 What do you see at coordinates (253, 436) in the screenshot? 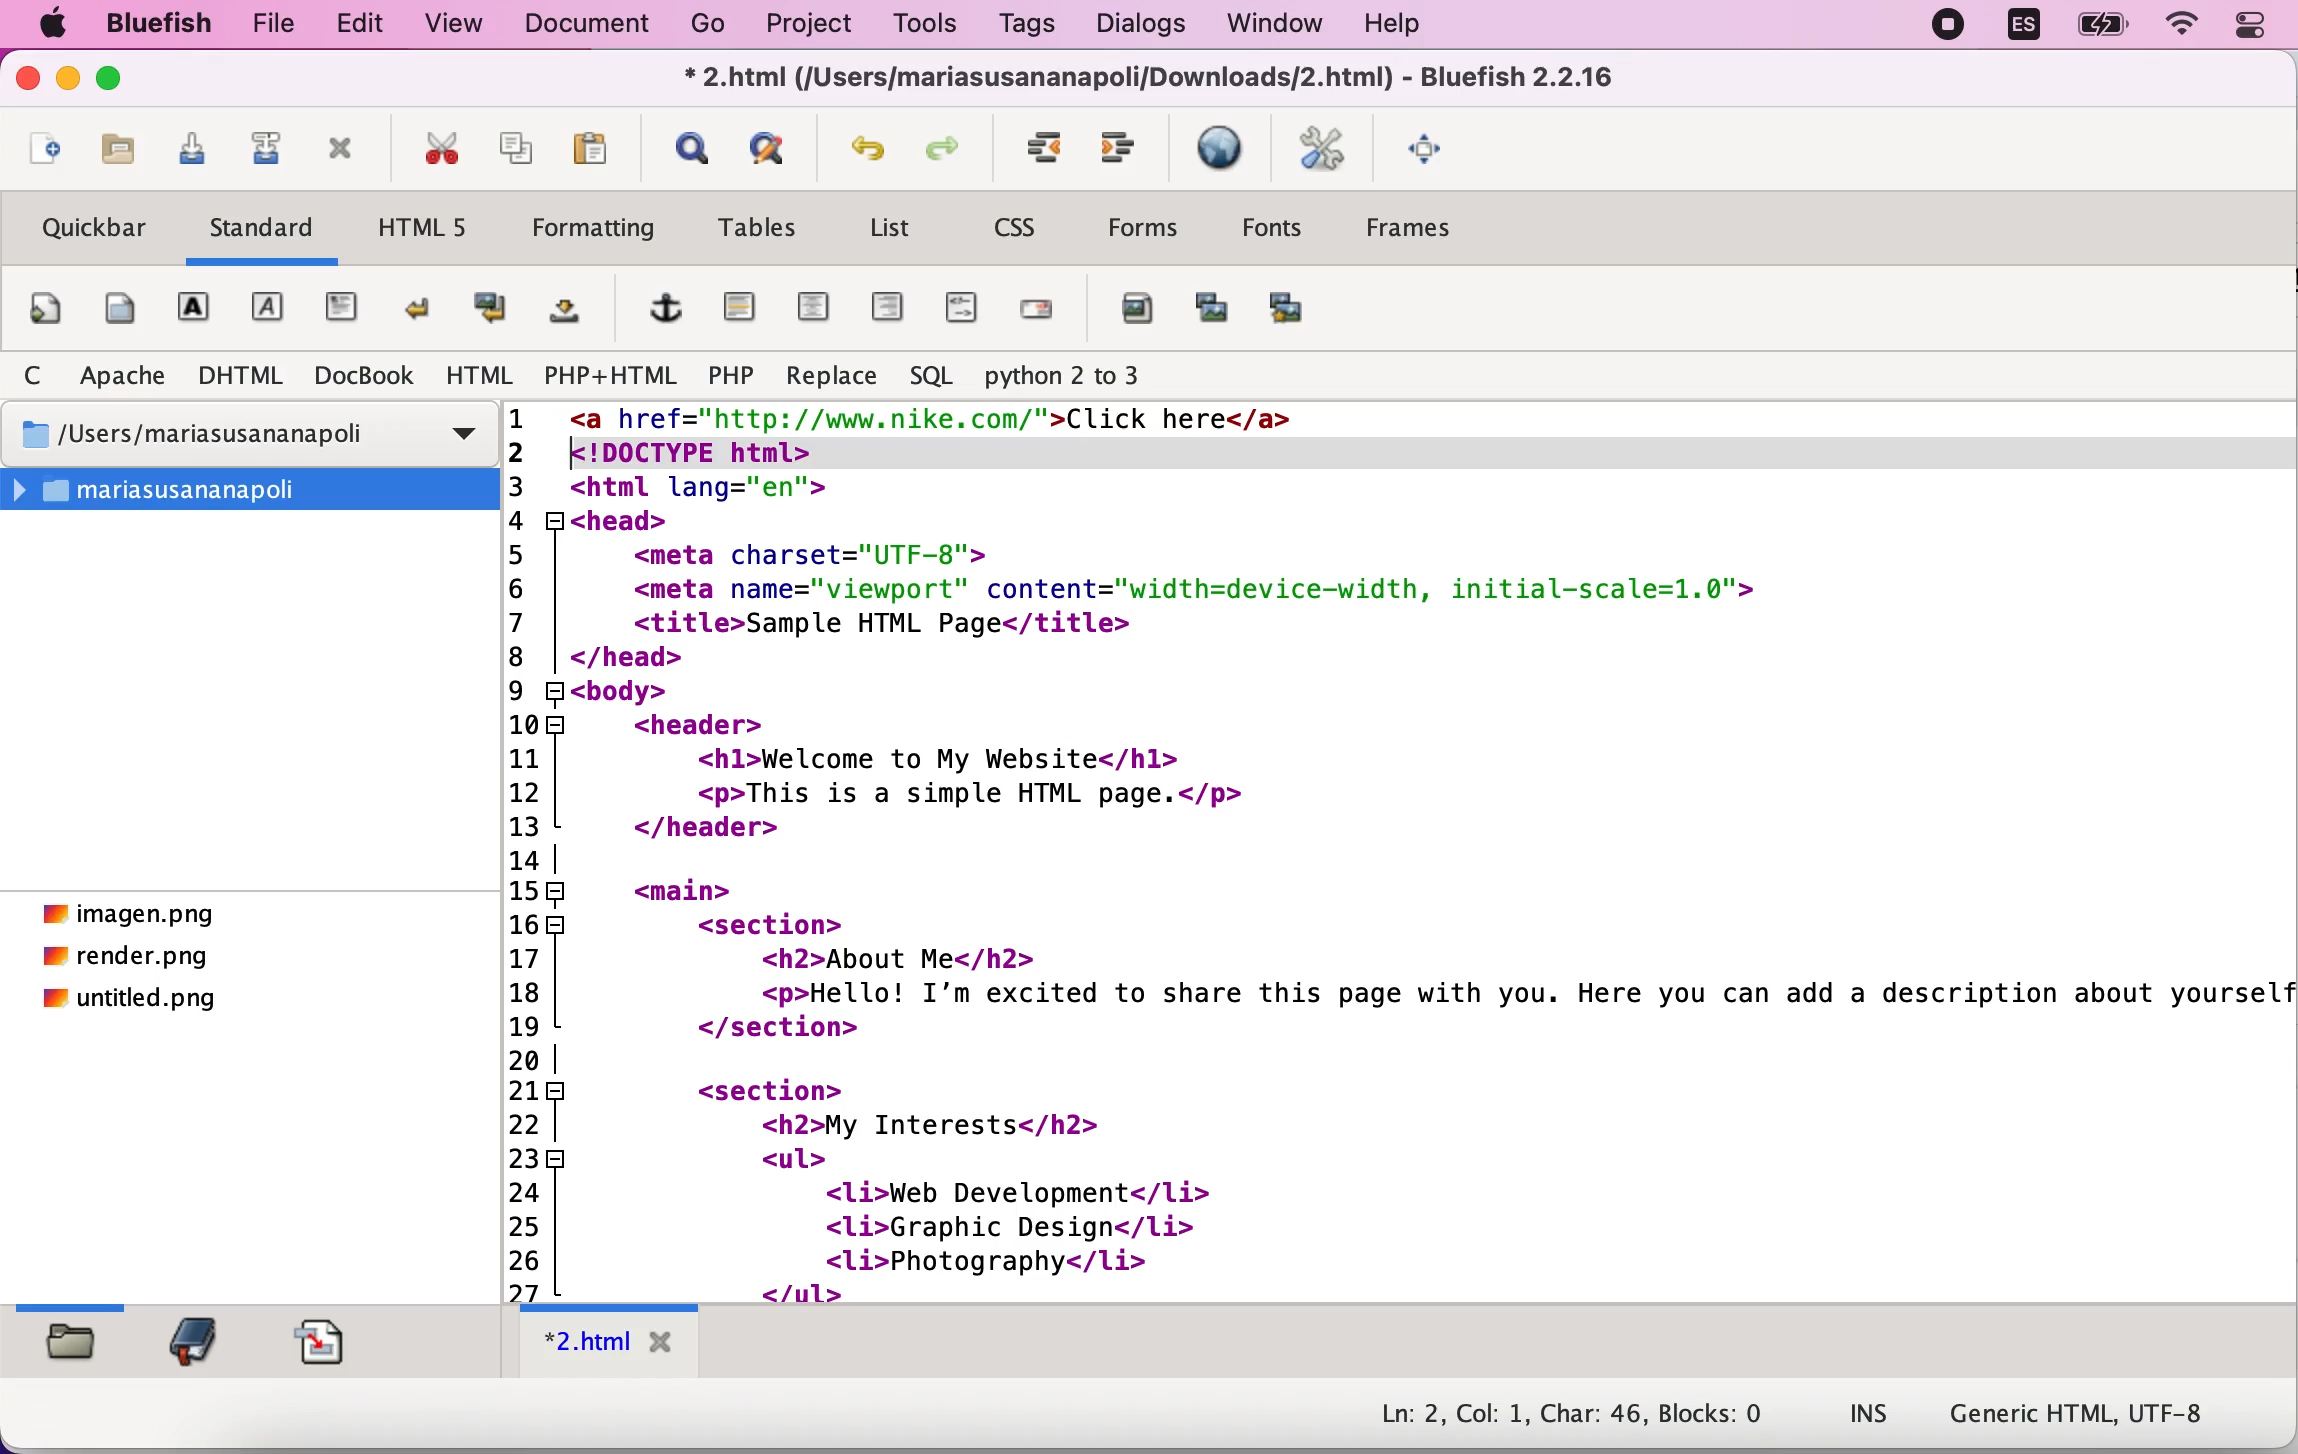
I see `/Users/mariasusananapoli` at bounding box center [253, 436].